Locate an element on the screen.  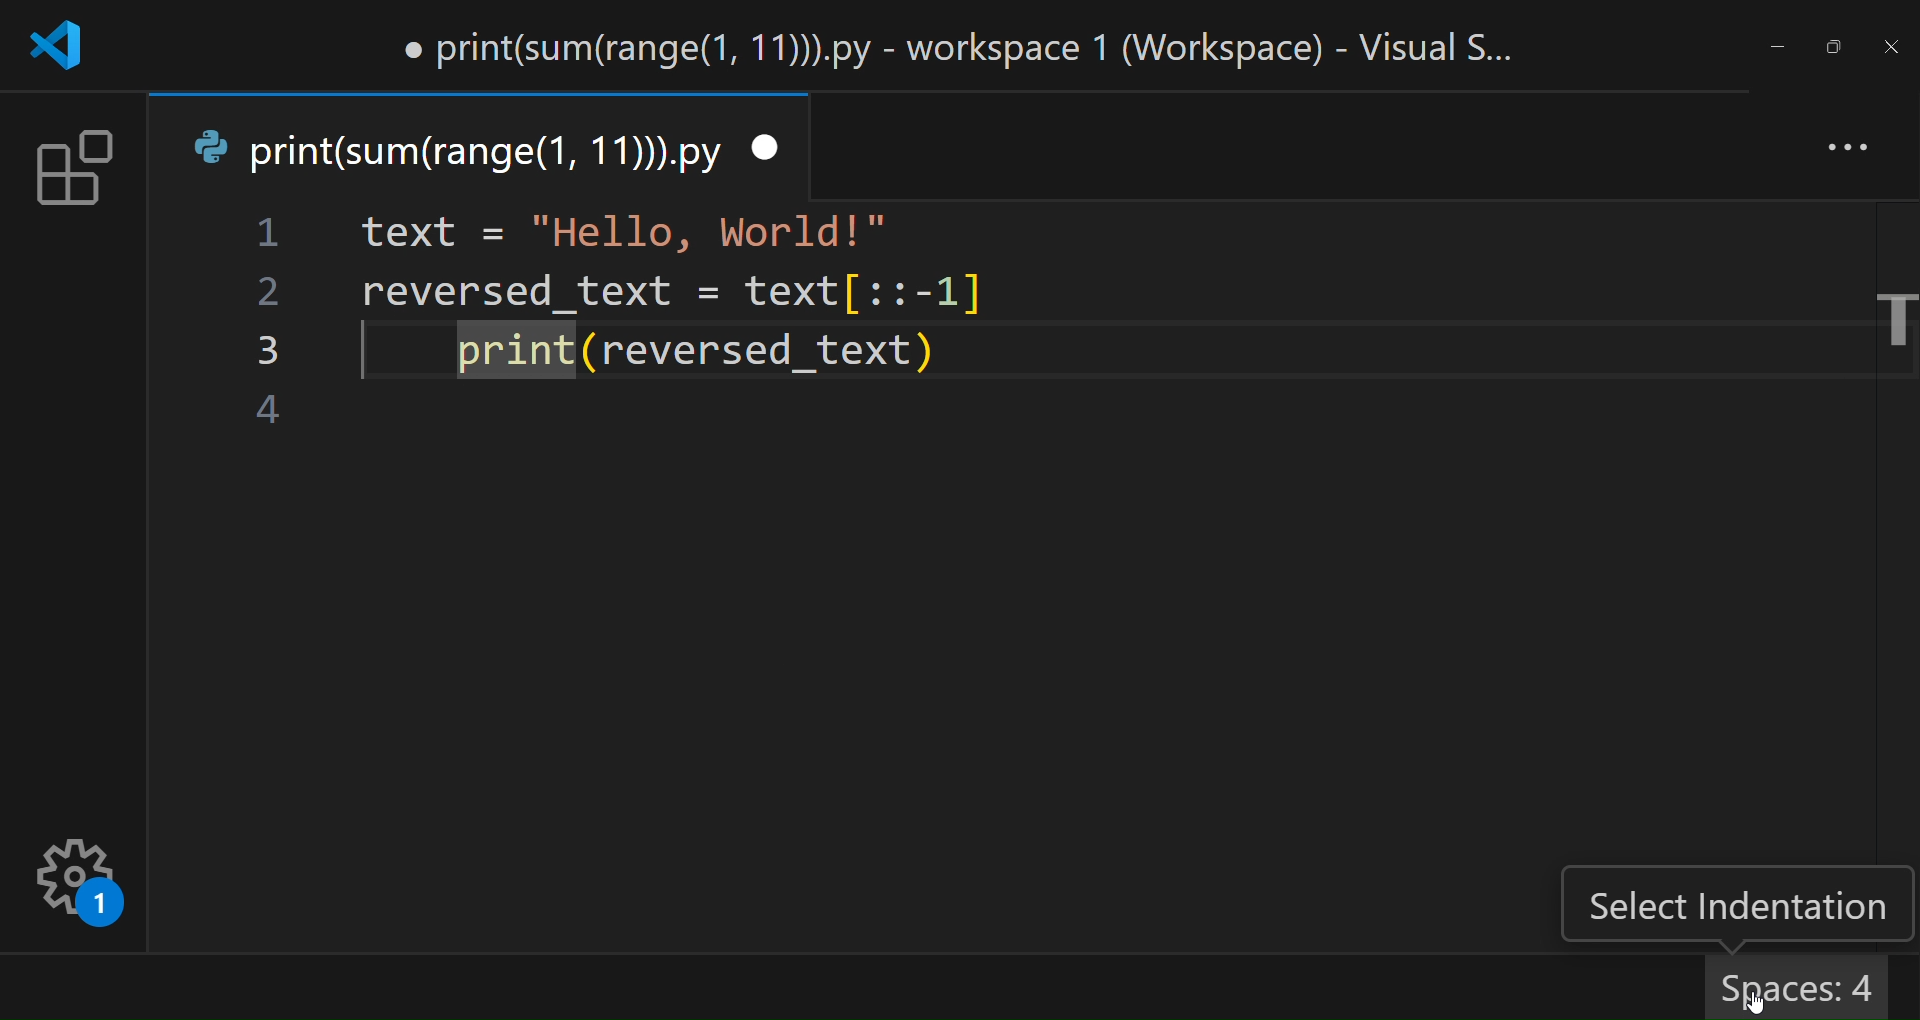
minimize is located at coordinates (1775, 47).